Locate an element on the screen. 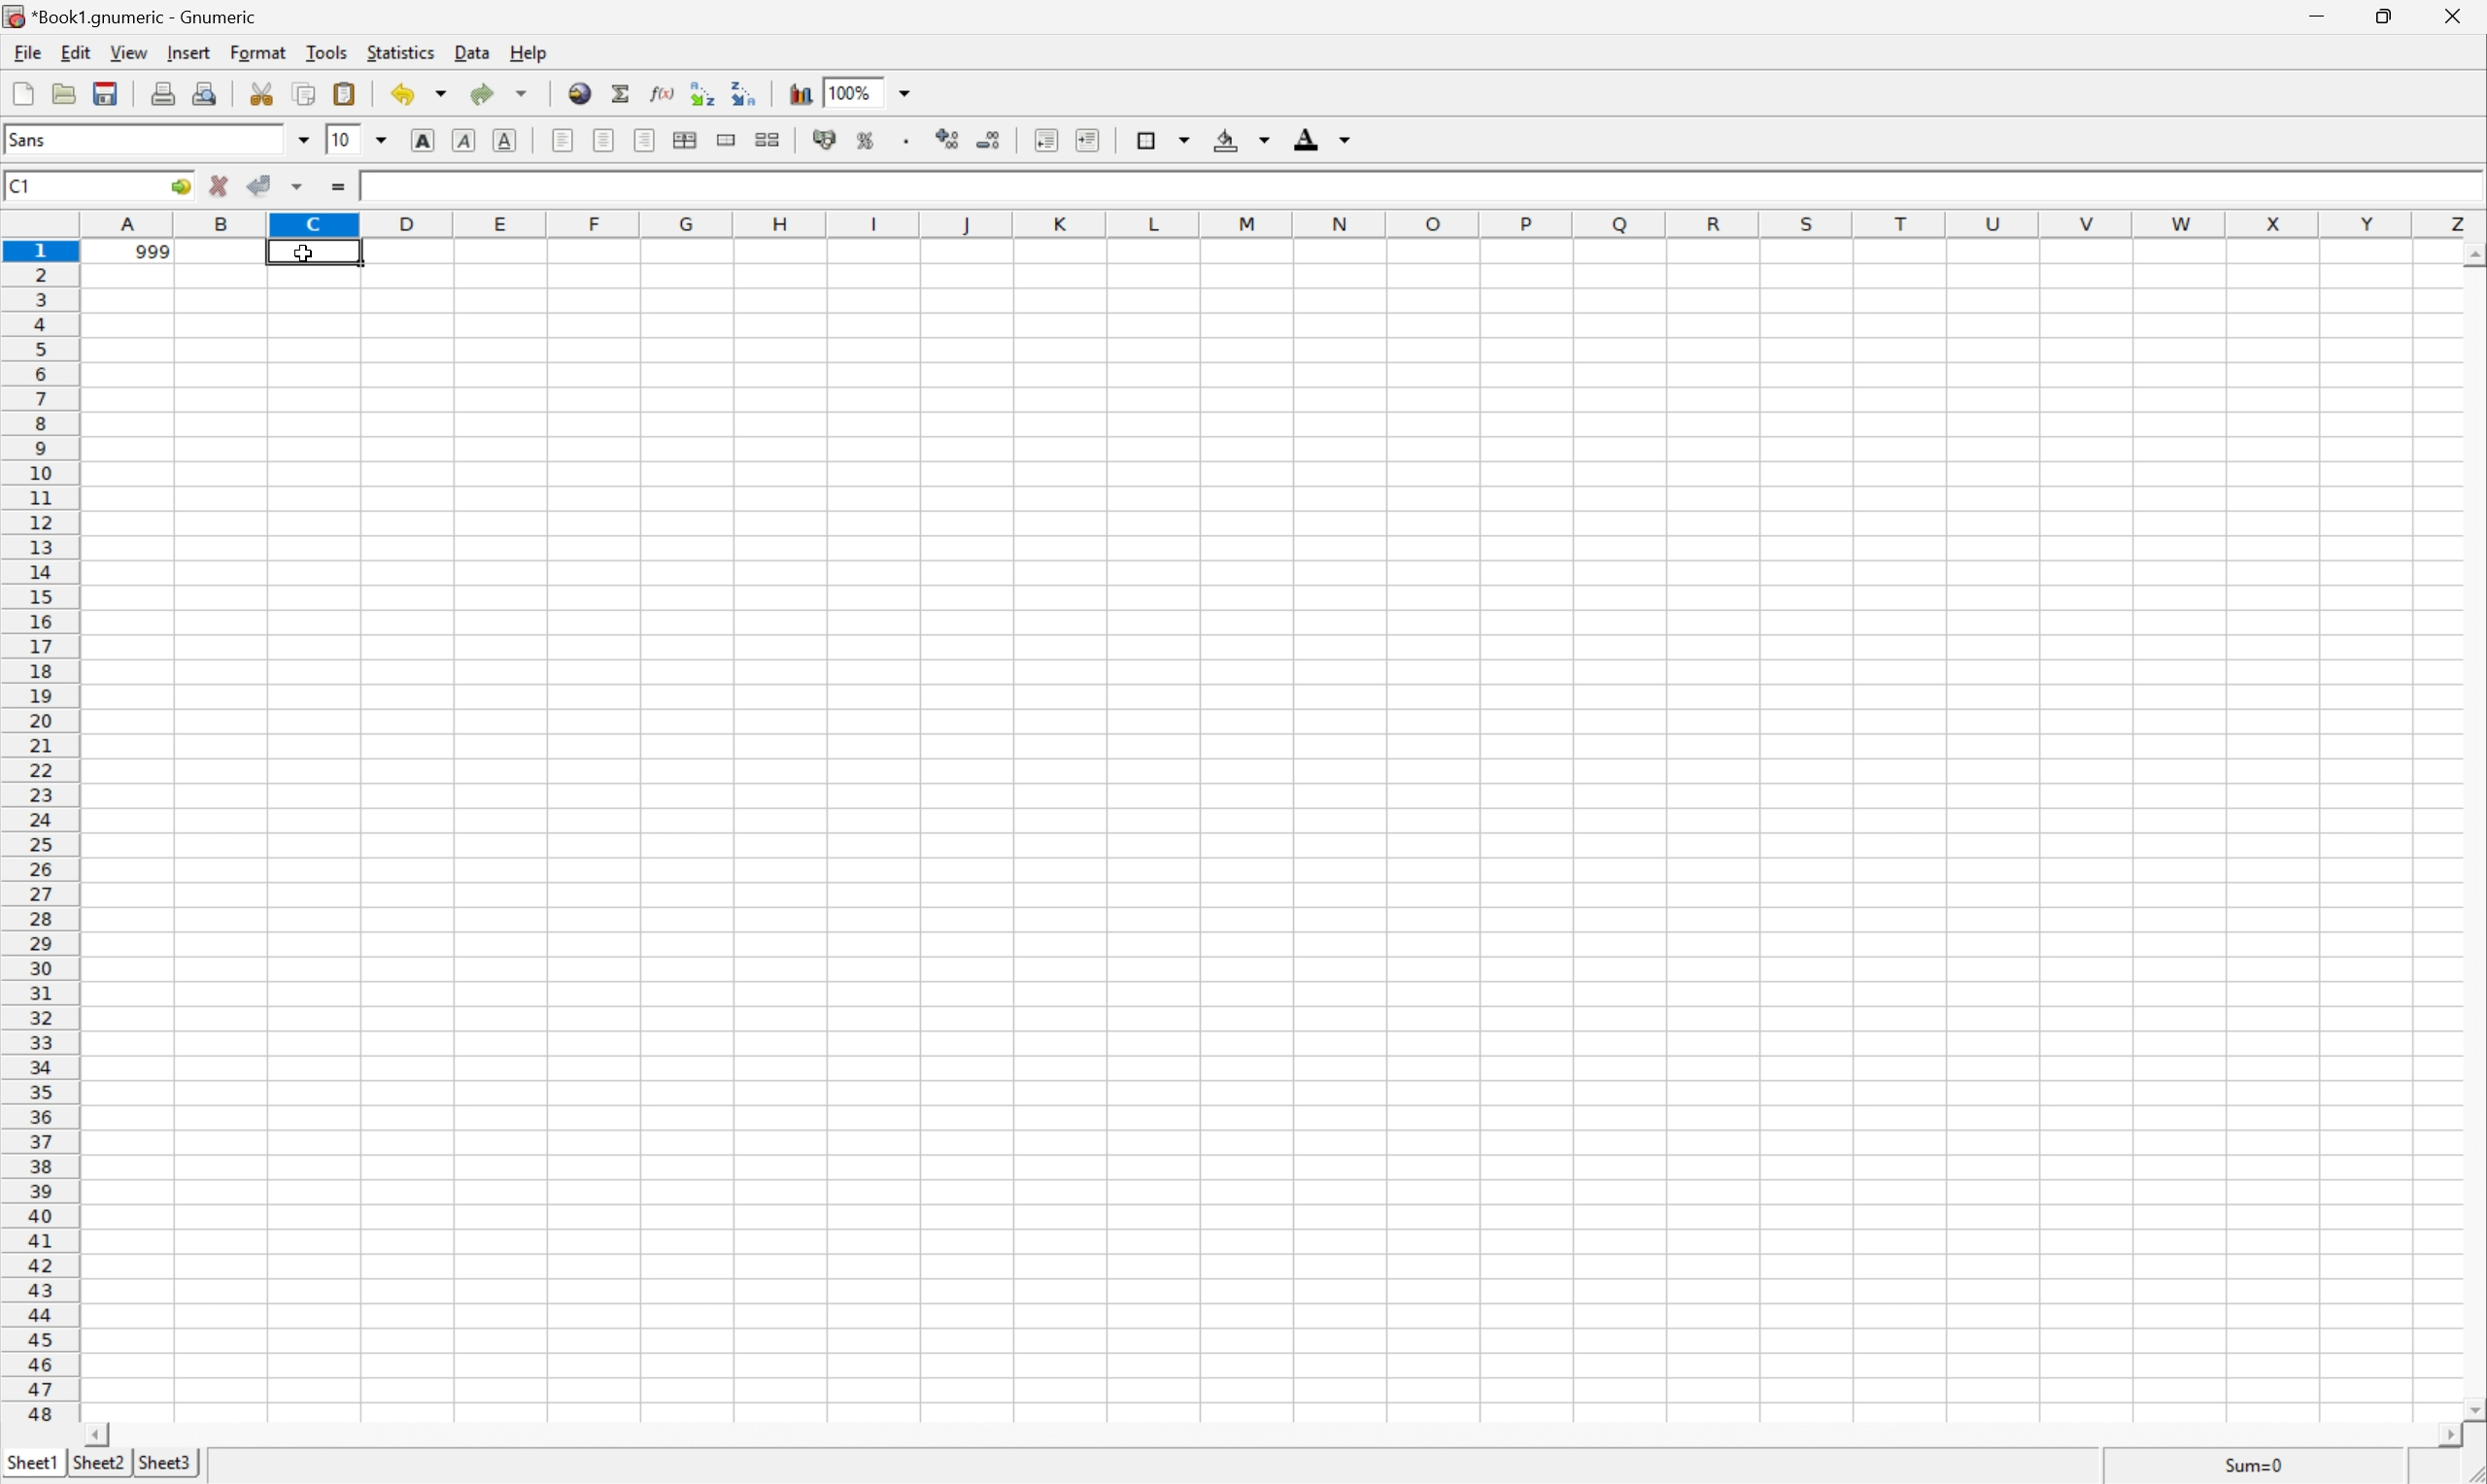 The height and width of the screenshot is (1484, 2487). restore down is located at coordinates (2382, 19).